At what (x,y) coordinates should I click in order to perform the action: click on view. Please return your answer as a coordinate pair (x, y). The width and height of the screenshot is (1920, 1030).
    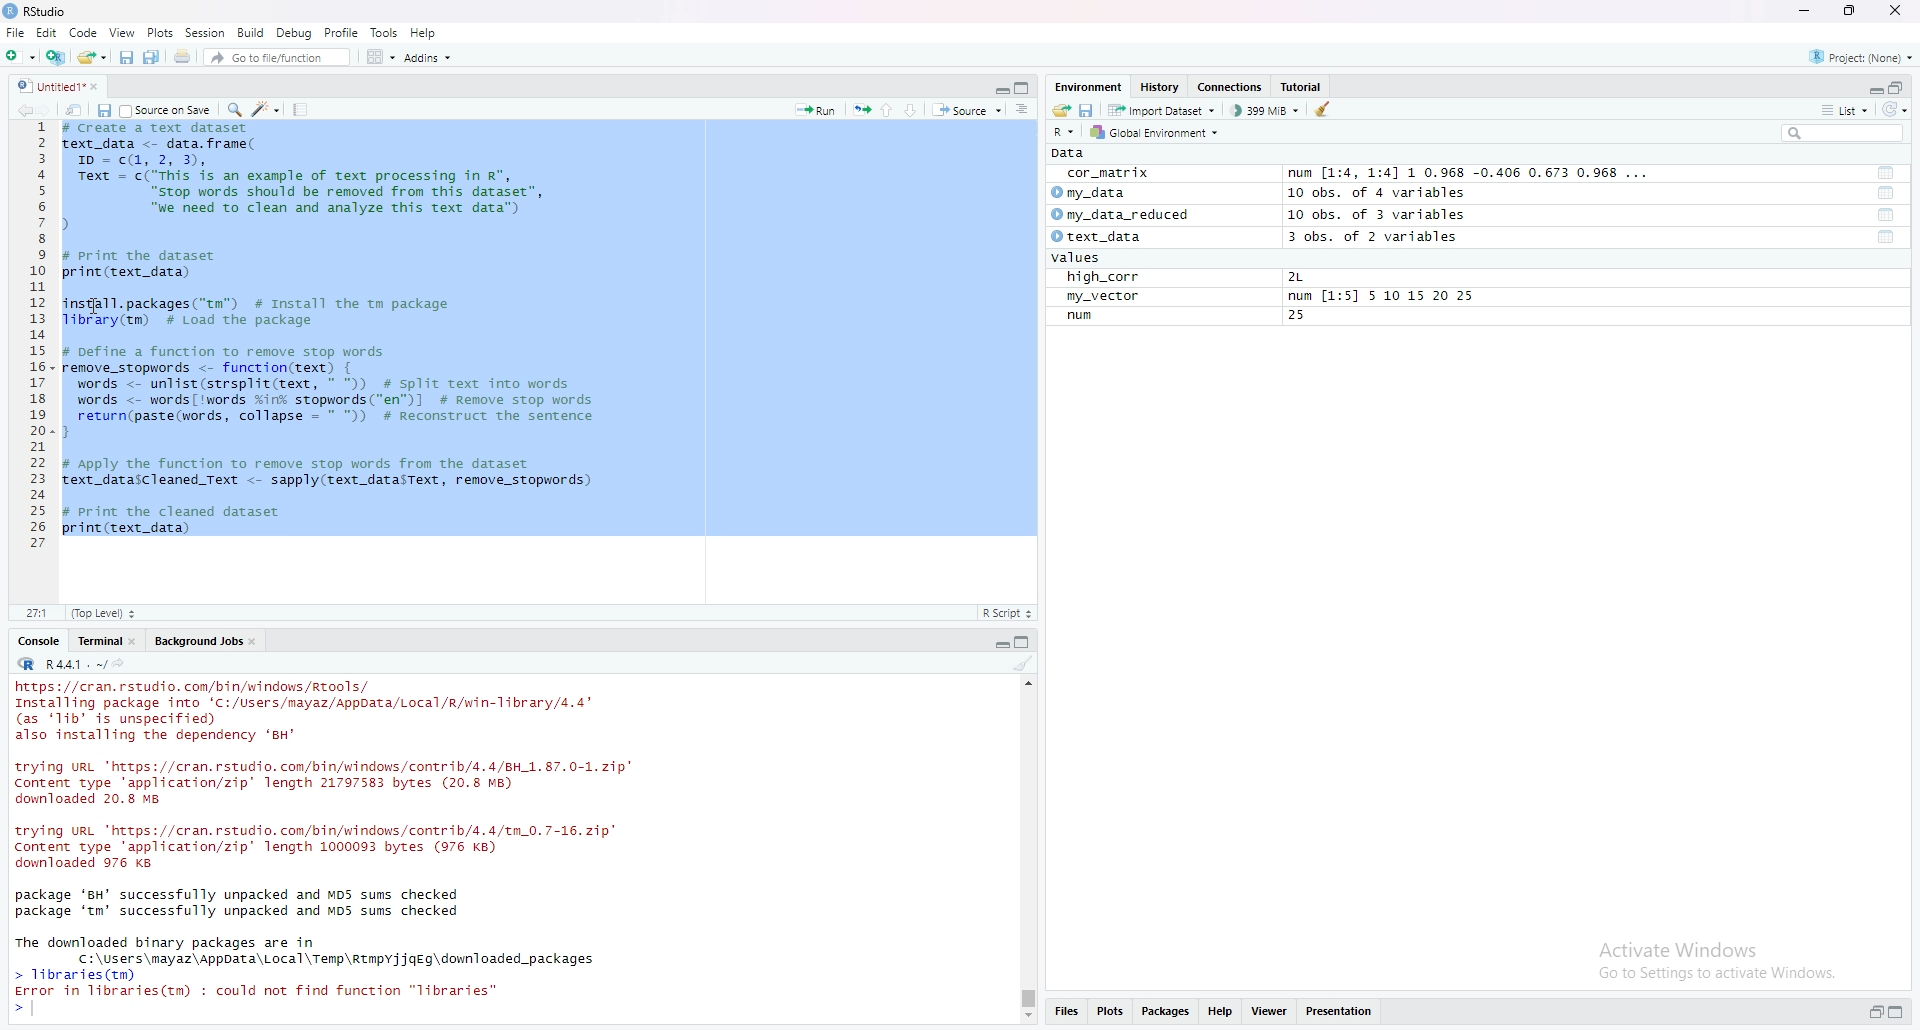
    Looking at the image, I should click on (123, 33).